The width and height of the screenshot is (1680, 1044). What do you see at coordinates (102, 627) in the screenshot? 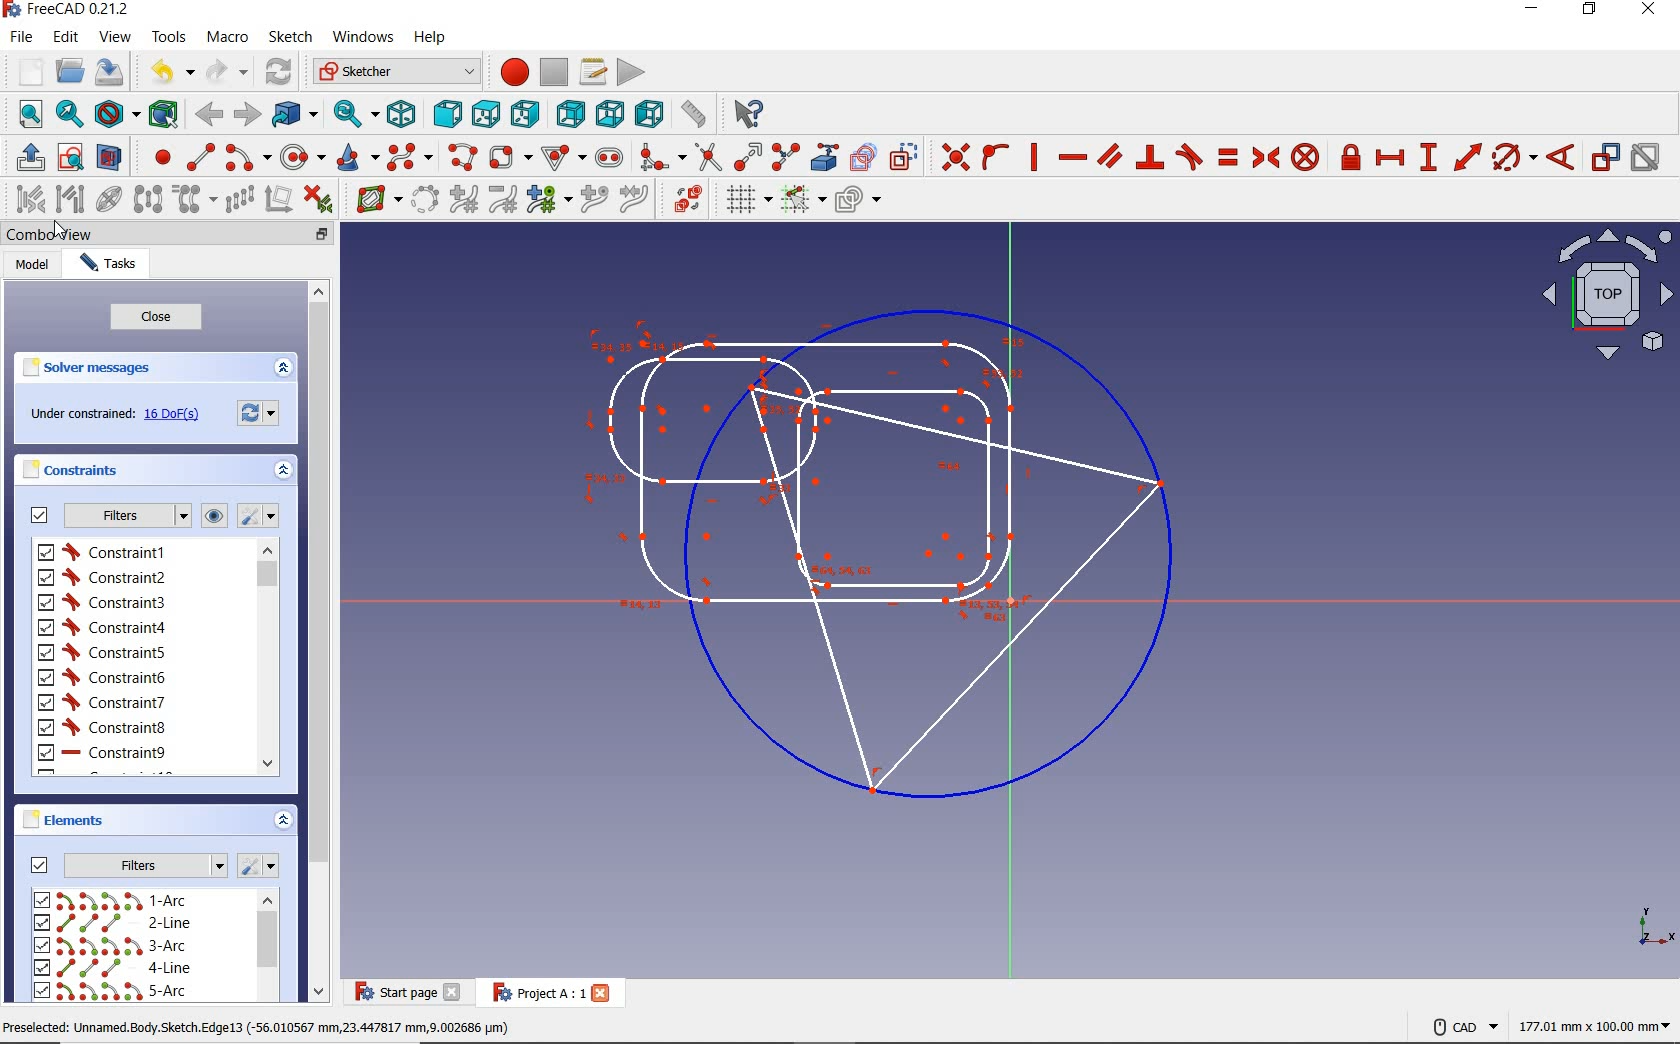
I see `constraint4` at bounding box center [102, 627].